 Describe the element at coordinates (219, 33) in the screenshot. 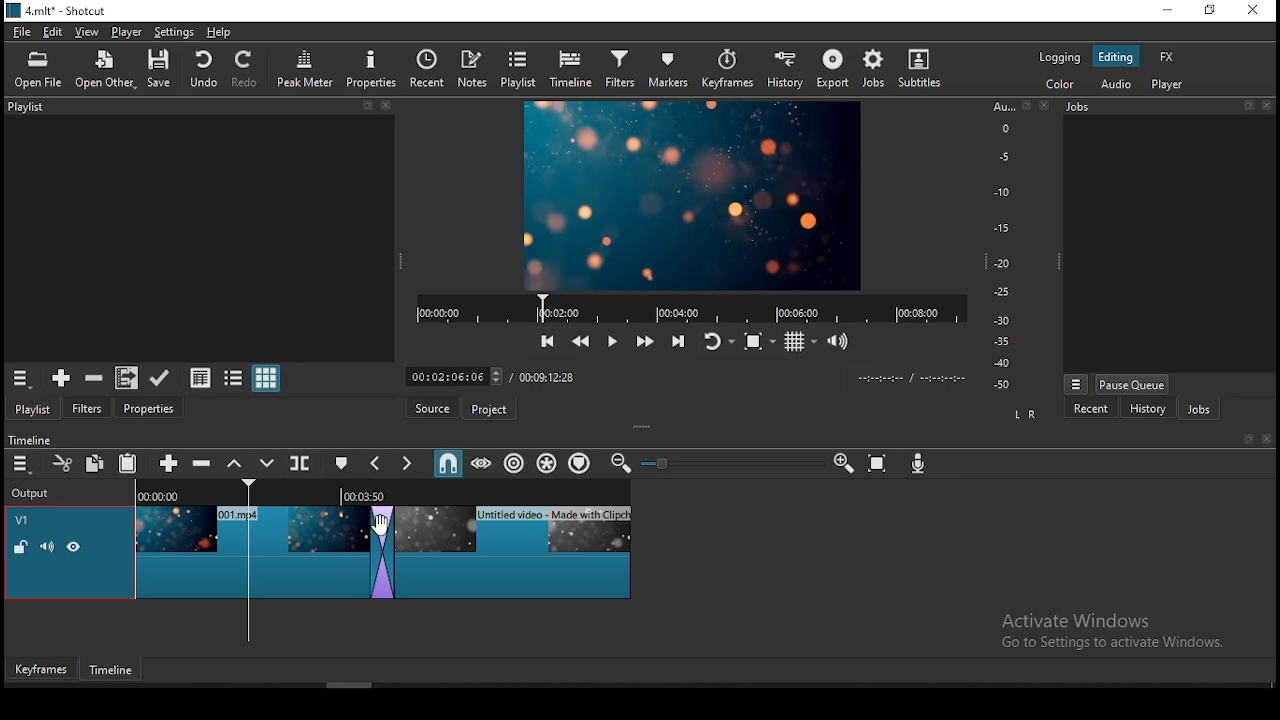

I see `help` at that location.